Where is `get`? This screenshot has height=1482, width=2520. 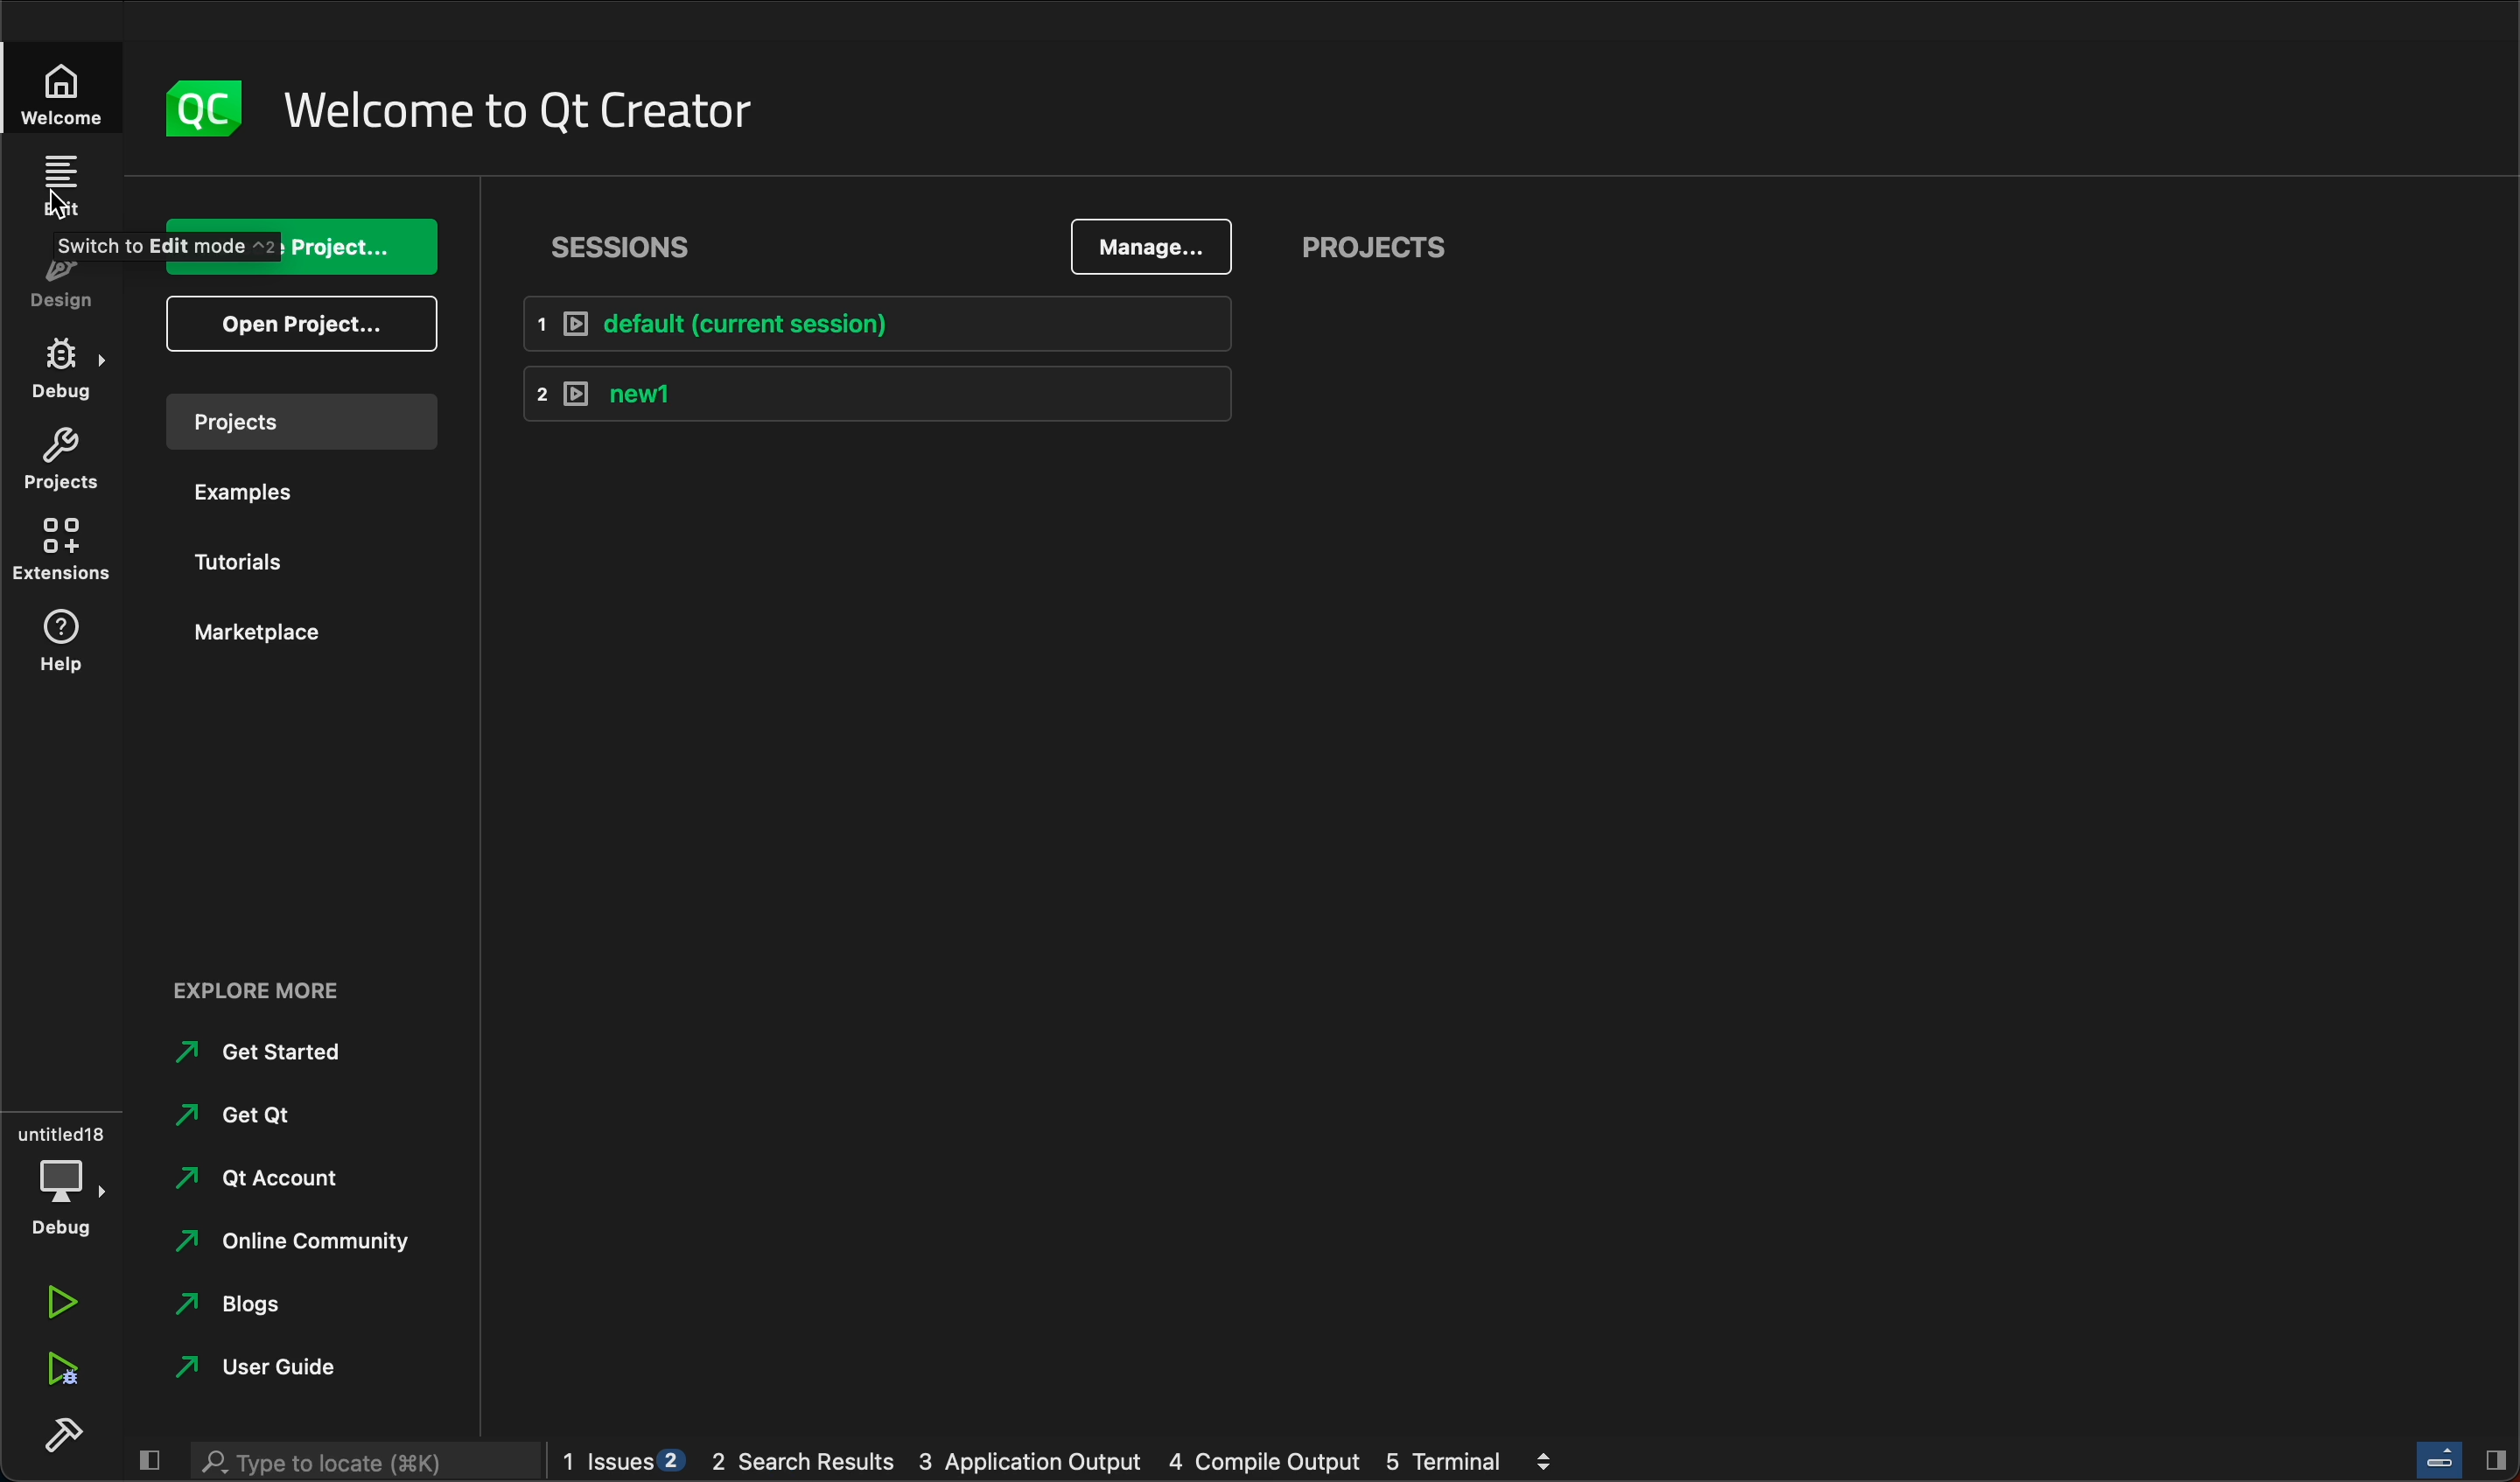 get is located at coordinates (249, 1112).